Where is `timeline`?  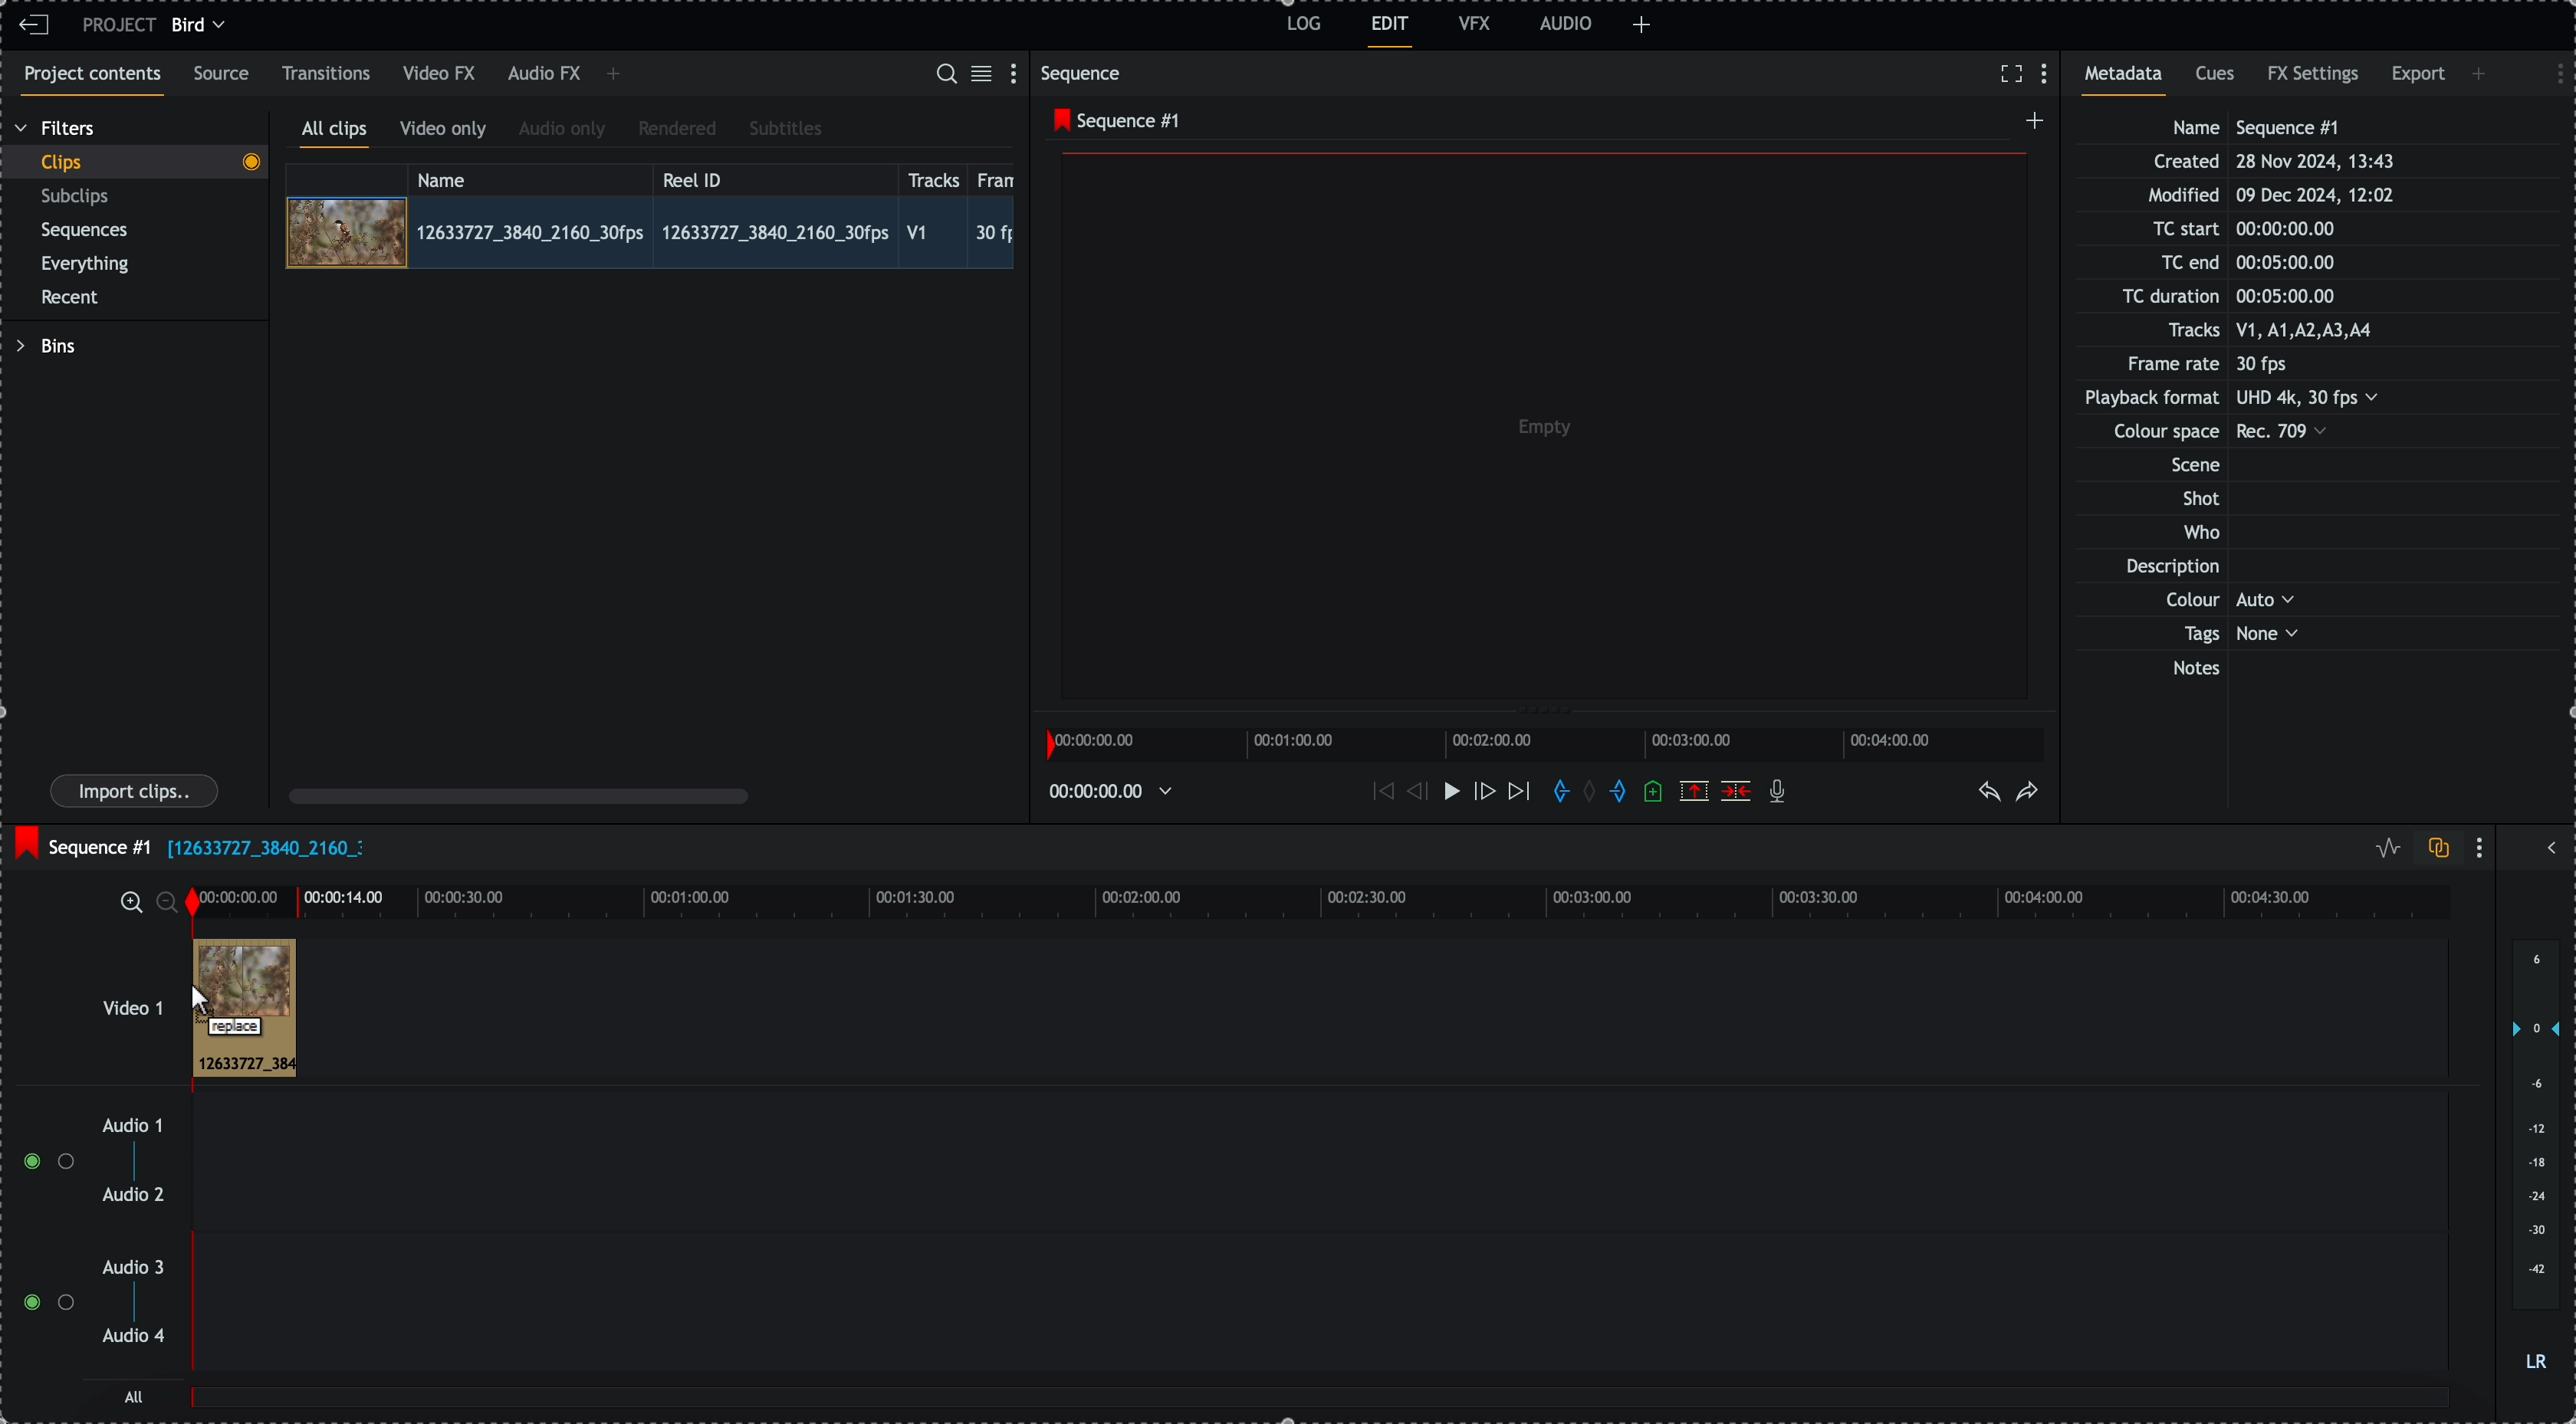
timeline is located at coordinates (1550, 742).